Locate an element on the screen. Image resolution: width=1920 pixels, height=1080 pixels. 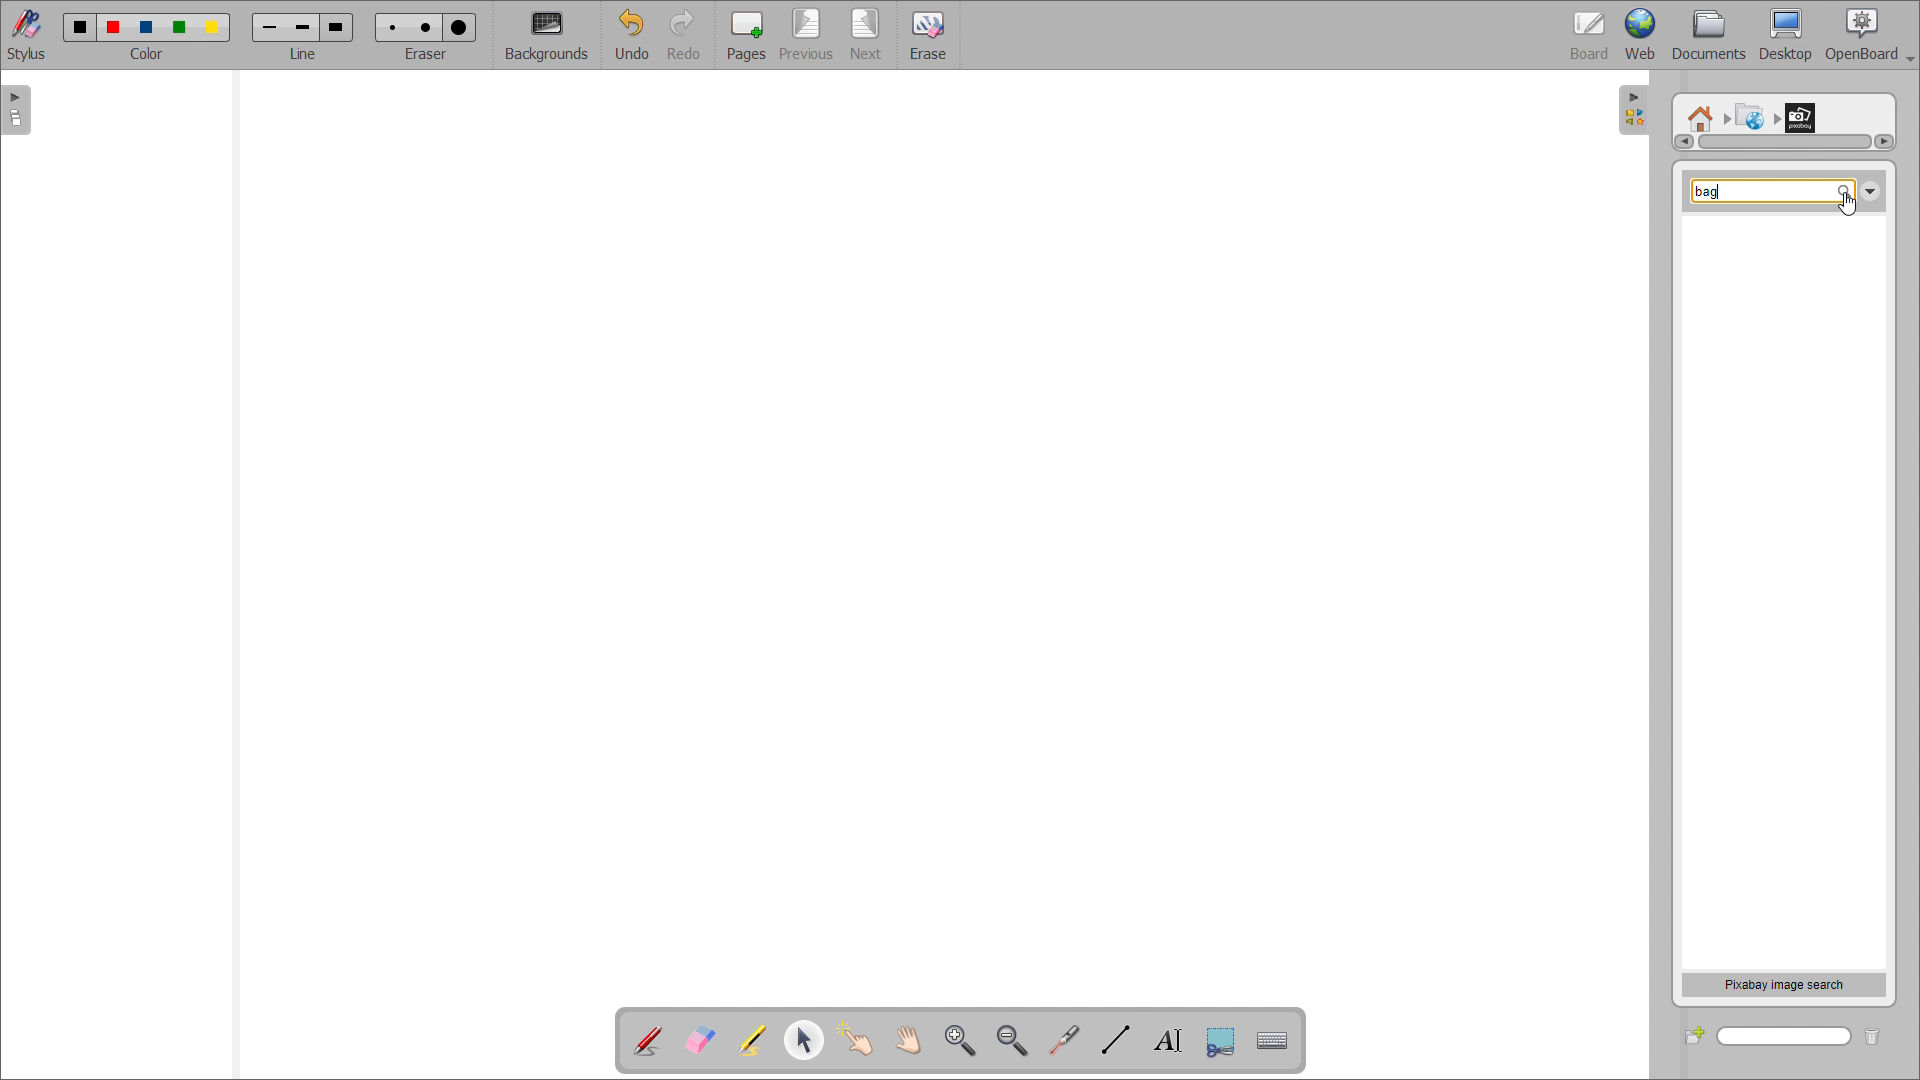
Color 4 is located at coordinates (182, 27).